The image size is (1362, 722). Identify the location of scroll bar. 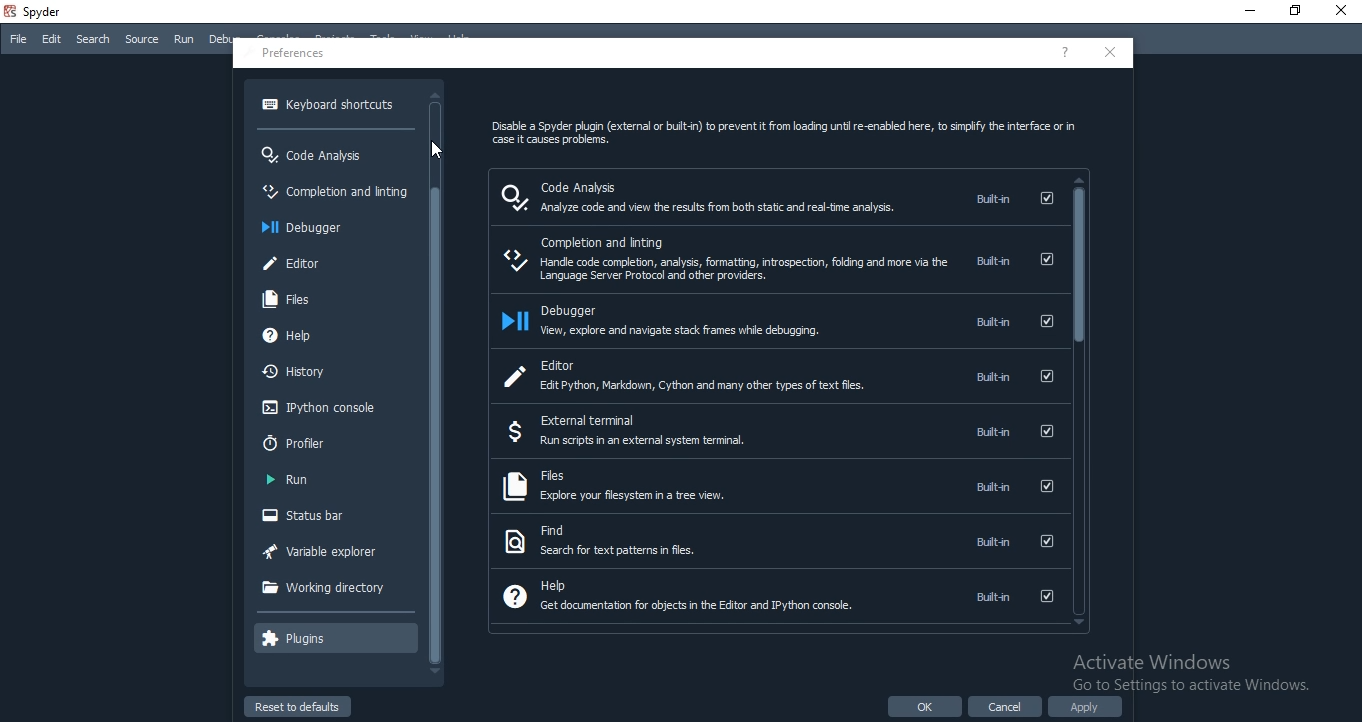
(438, 384).